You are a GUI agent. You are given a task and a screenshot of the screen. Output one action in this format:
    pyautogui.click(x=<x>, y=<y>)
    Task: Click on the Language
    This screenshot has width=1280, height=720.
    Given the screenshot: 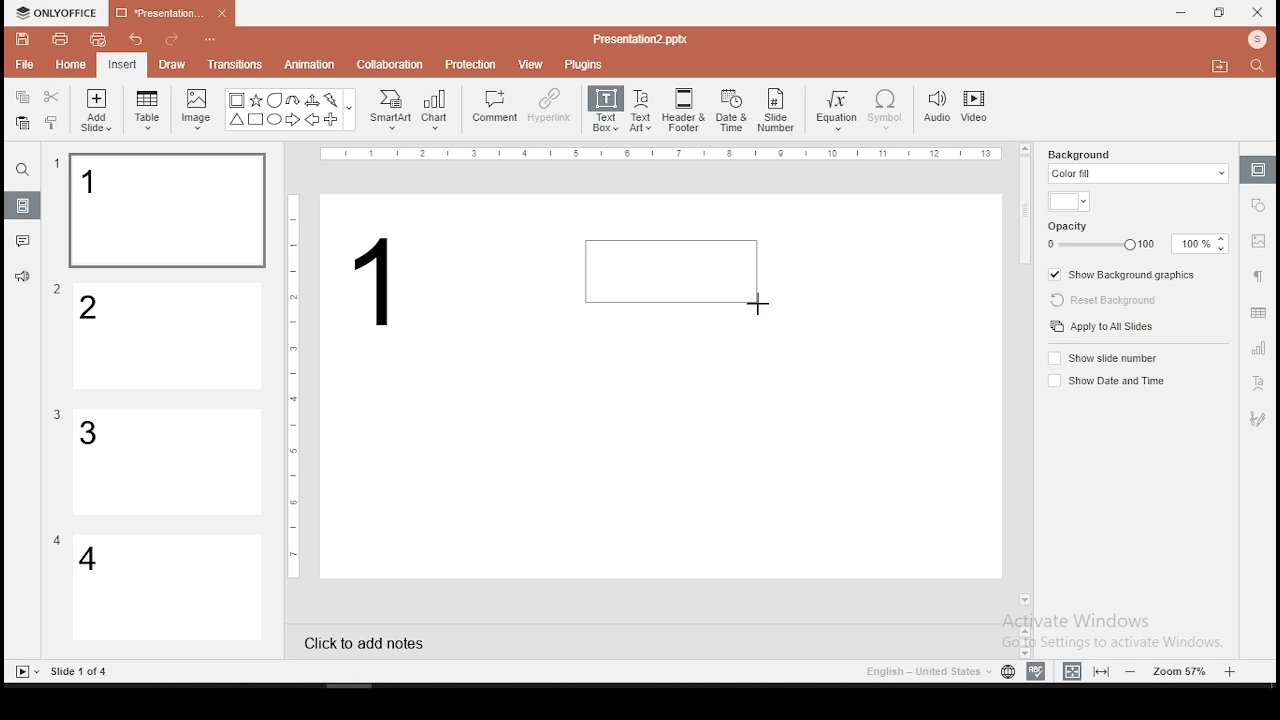 What is the action you would take?
    pyautogui.click(x=925, y=672)
    